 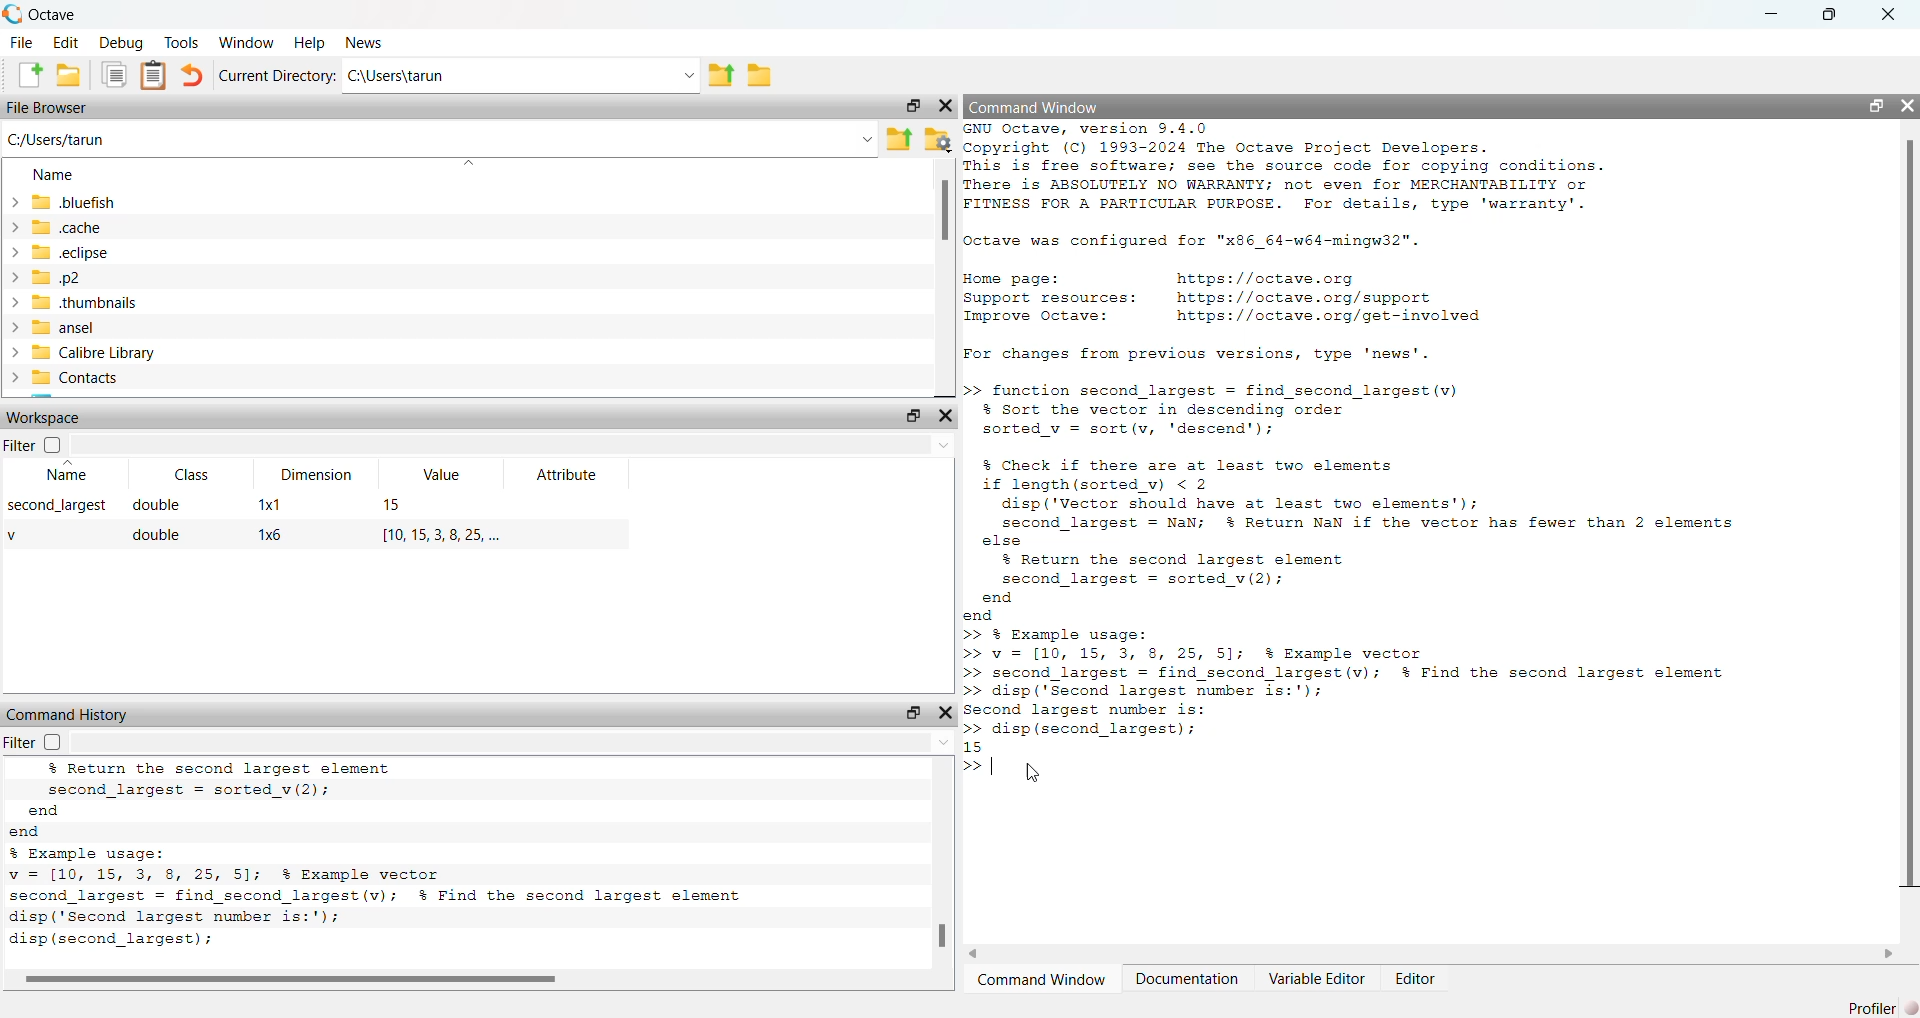 I want to click on file browser, so click(x=53, y=110).